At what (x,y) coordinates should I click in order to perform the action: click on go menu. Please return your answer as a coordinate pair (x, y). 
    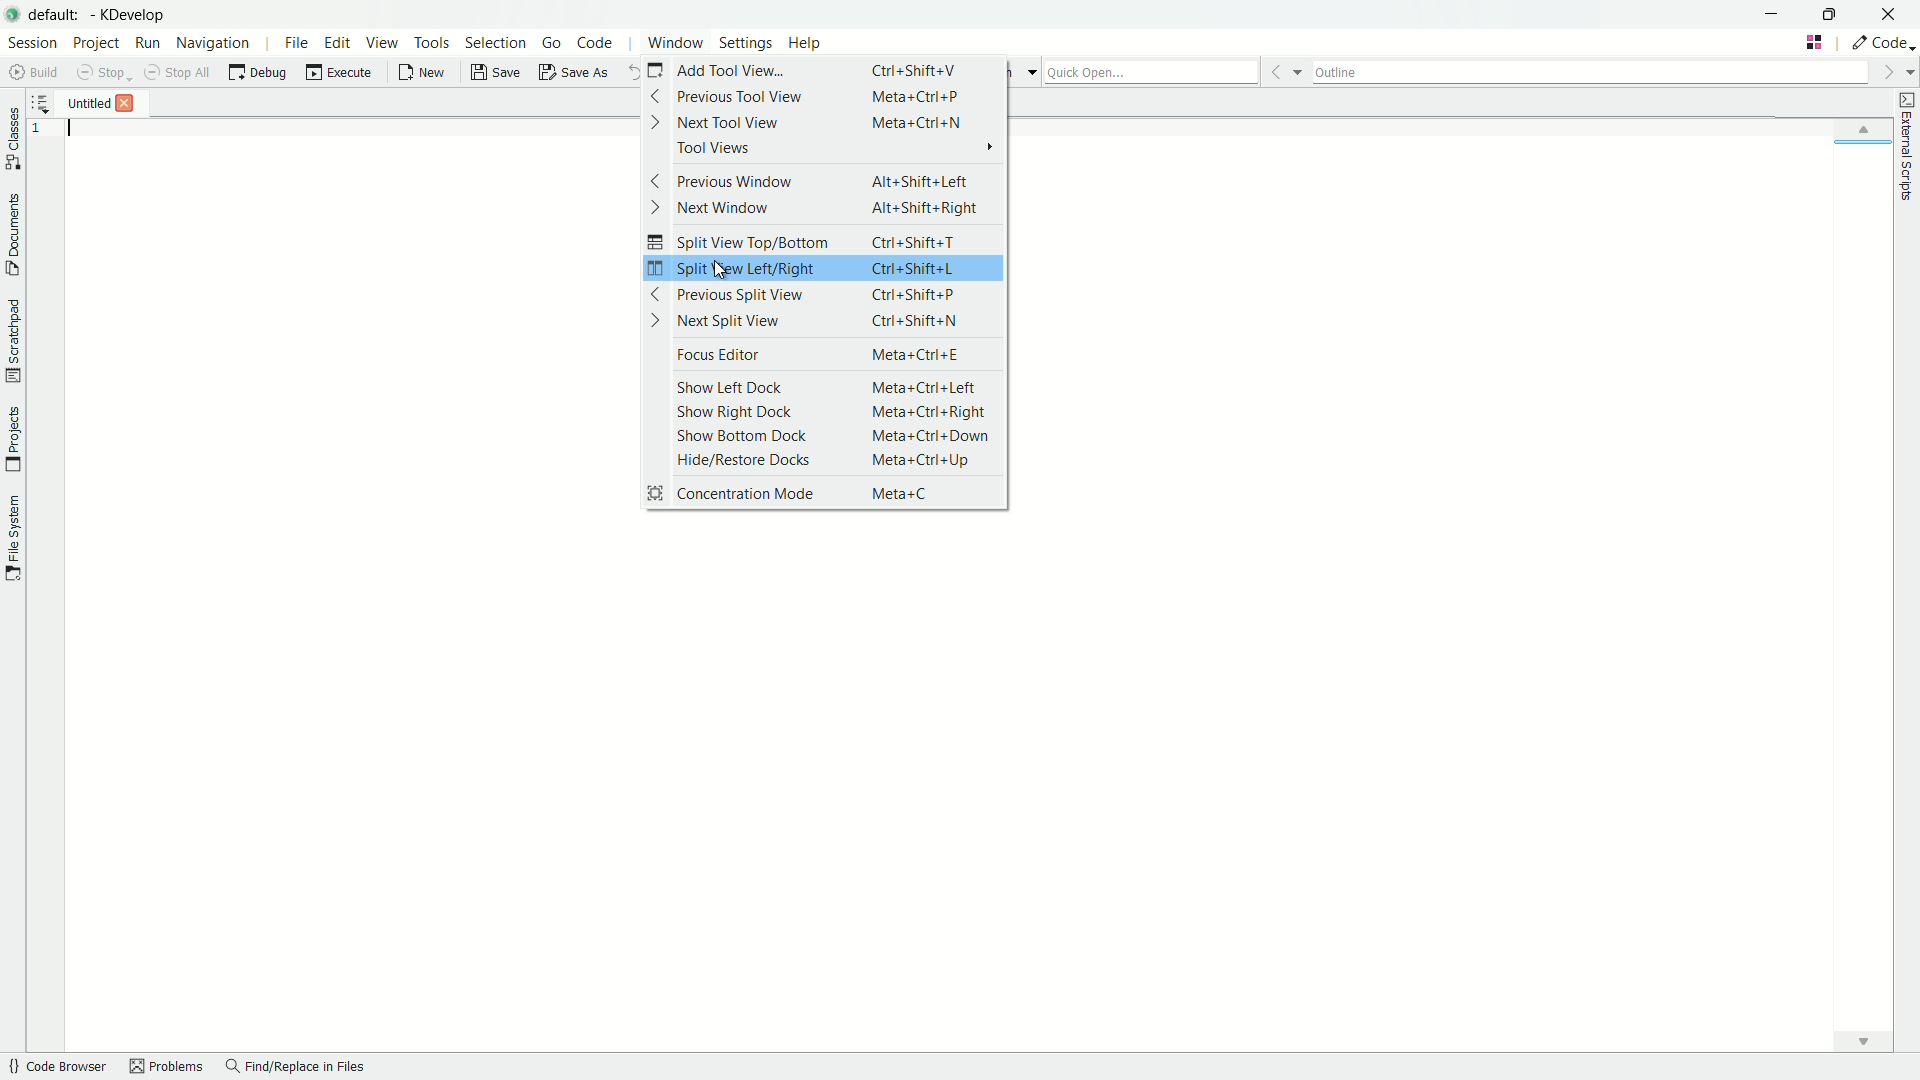
    Looking at the image, I should click on (552, 46).